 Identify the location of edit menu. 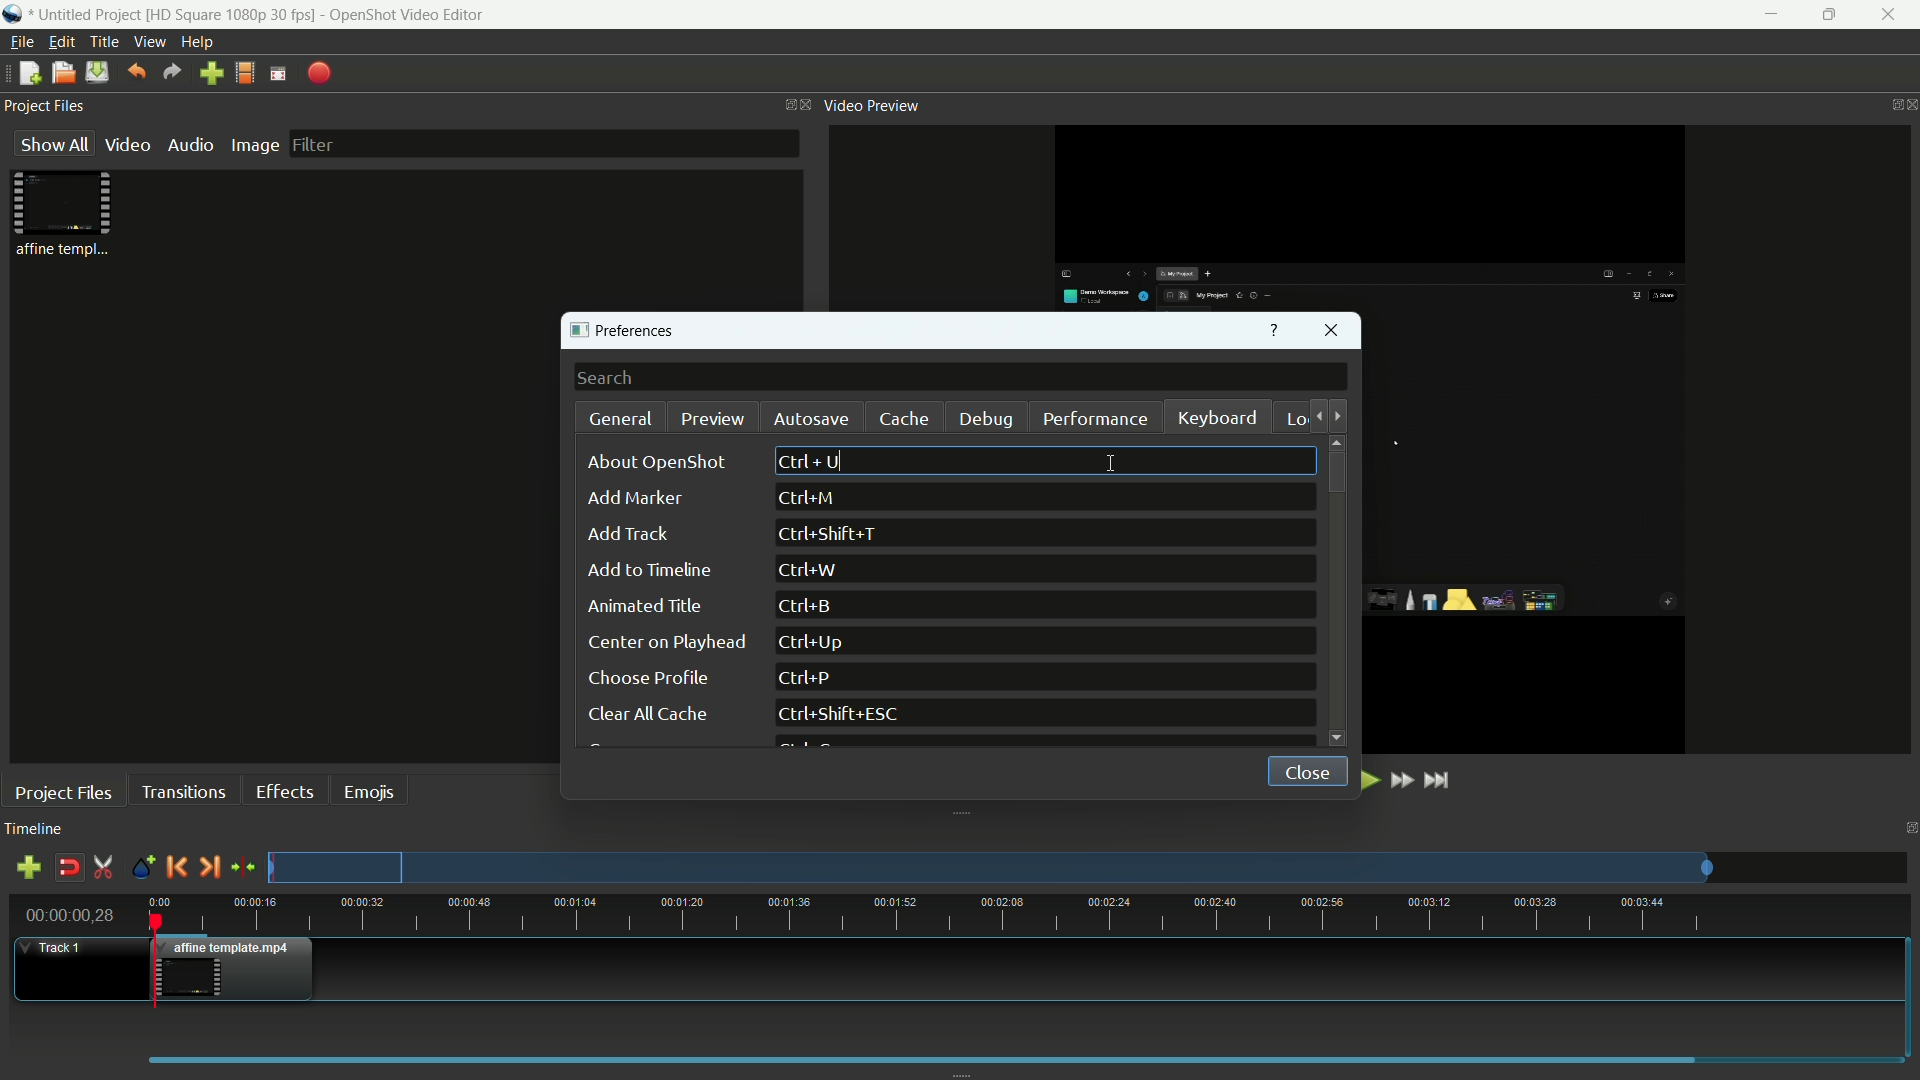
(62, 42).